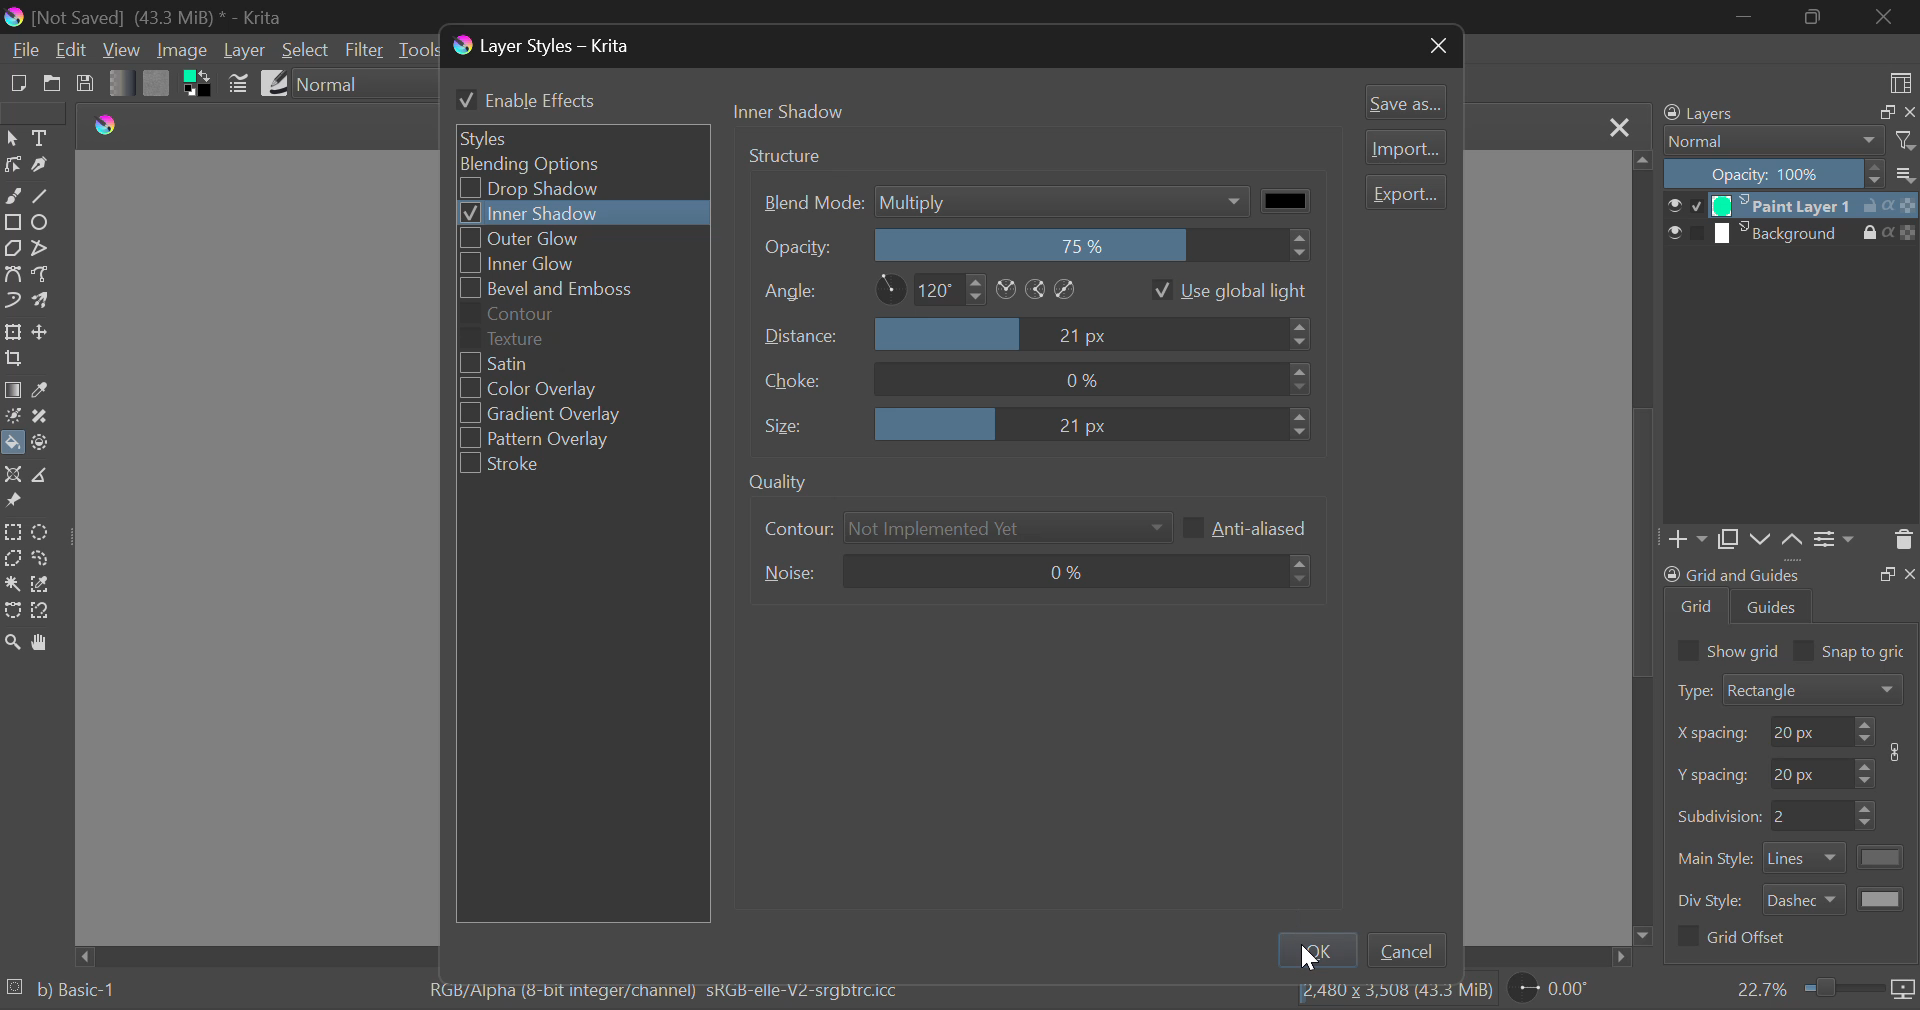 The height and width of the screenshot is (1010, 1920). Describe the element at coordinates (776, 480) in the screenshot. I see `quality` at that location.